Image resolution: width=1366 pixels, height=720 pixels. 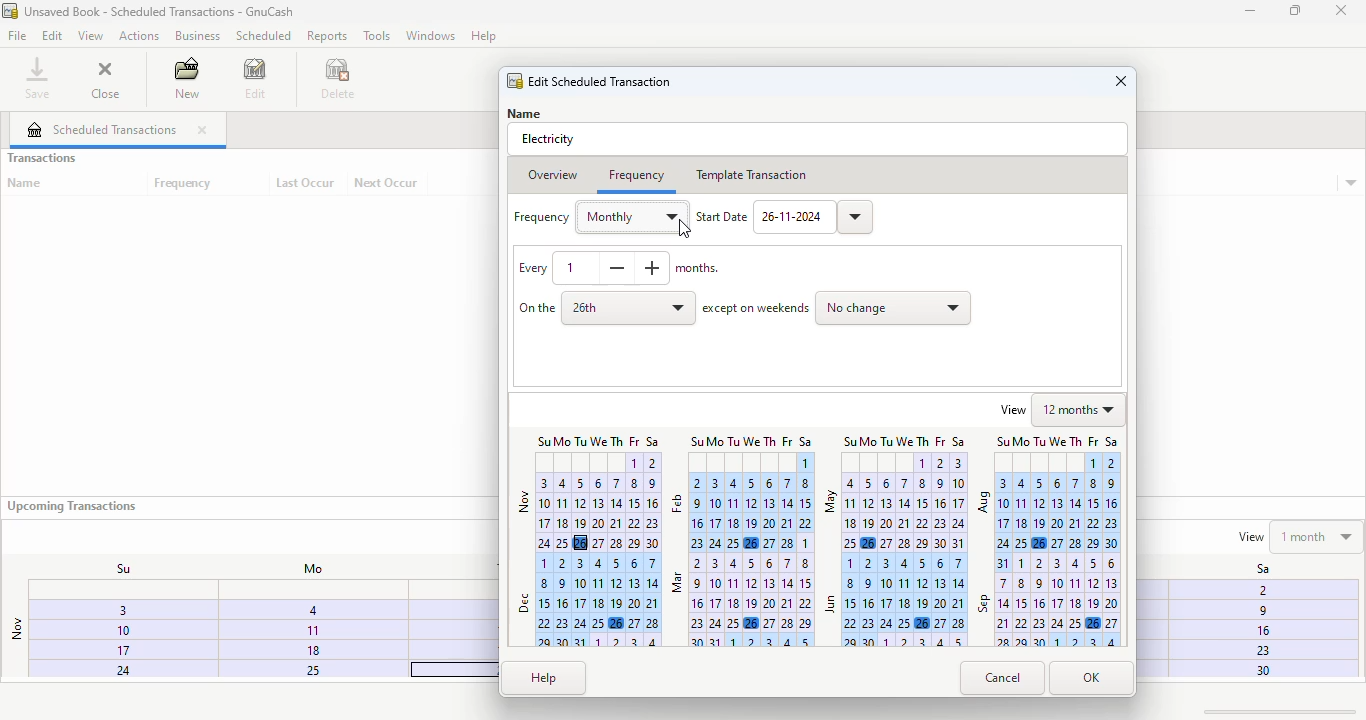 I want to click on February calendar, so click(x=741, y=492).